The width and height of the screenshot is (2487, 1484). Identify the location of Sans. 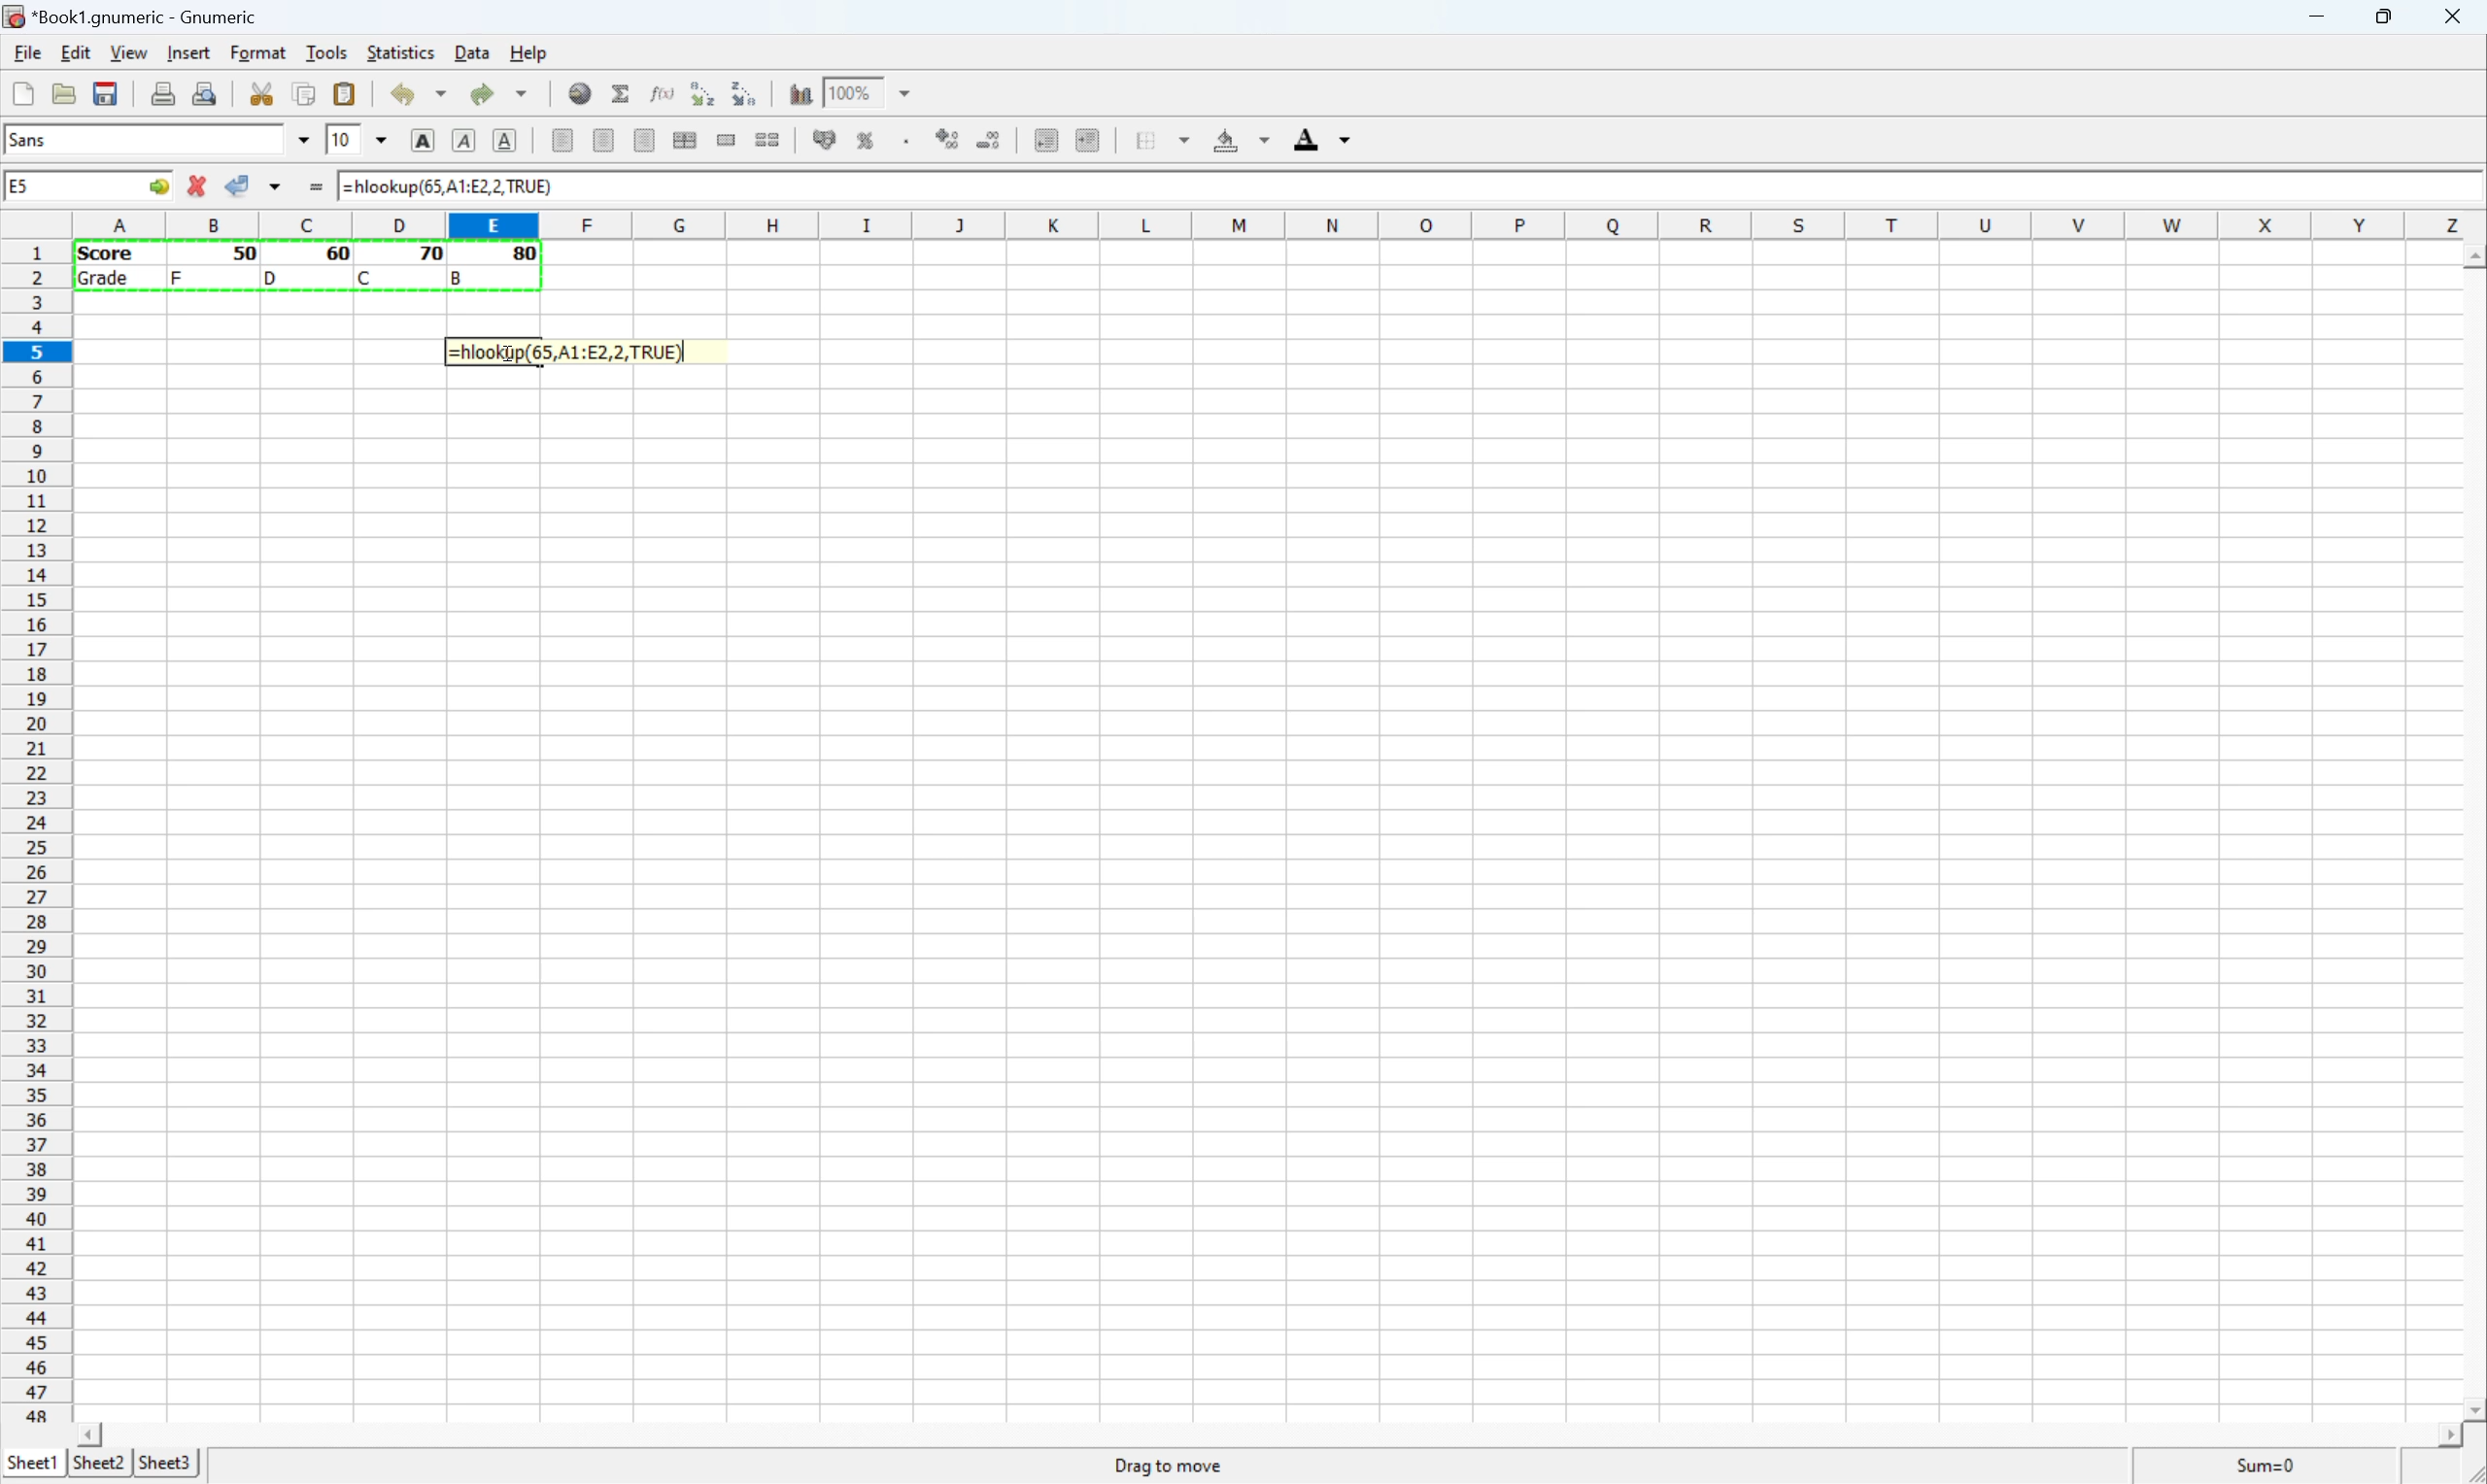
(56, 142).